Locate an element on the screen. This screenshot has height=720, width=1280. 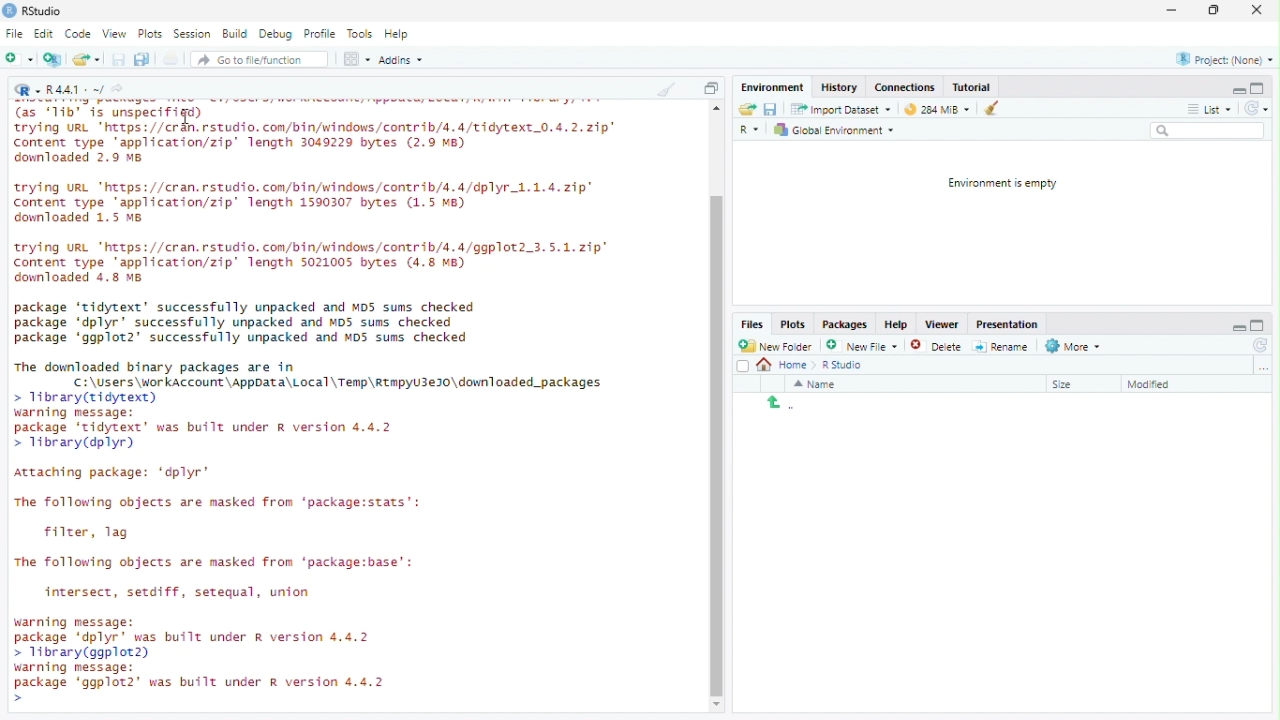
RStudio is located at coordinates (33, 11).